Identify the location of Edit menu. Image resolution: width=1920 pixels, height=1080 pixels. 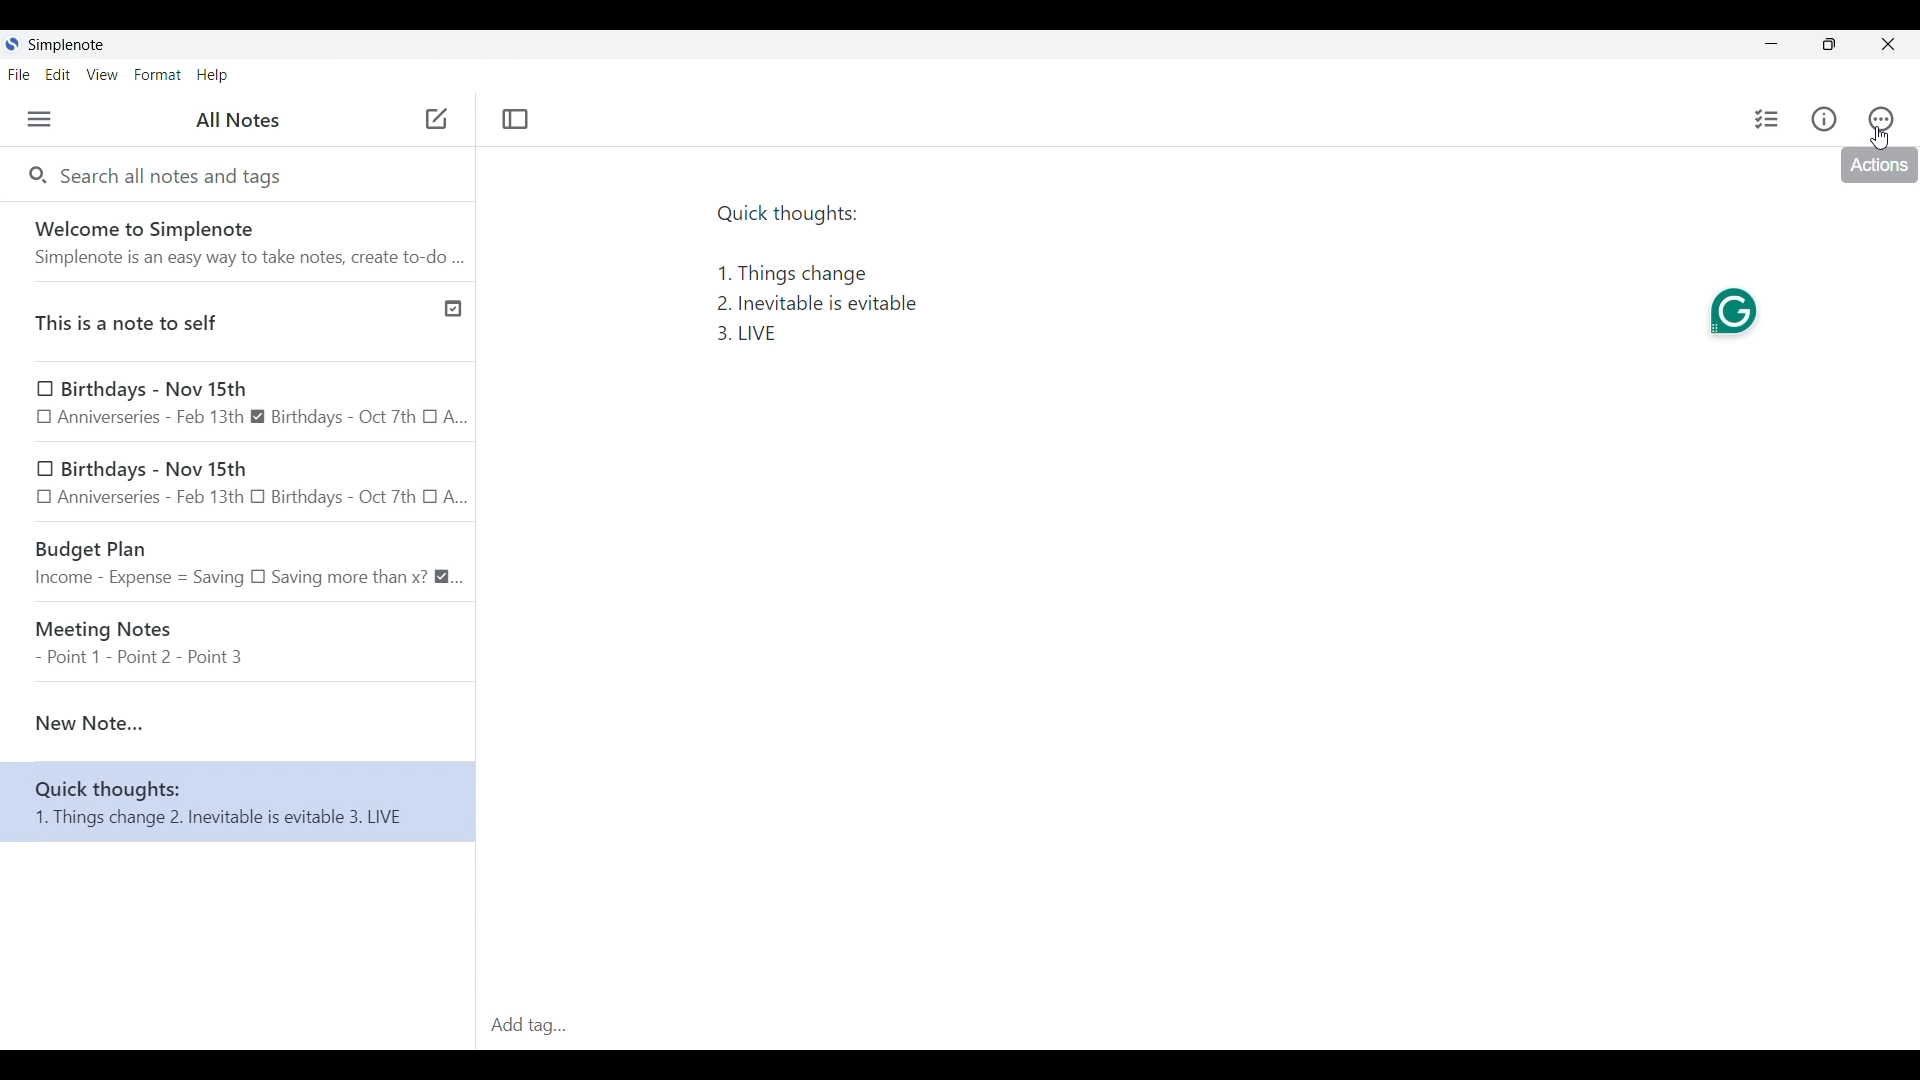
(58, 74).